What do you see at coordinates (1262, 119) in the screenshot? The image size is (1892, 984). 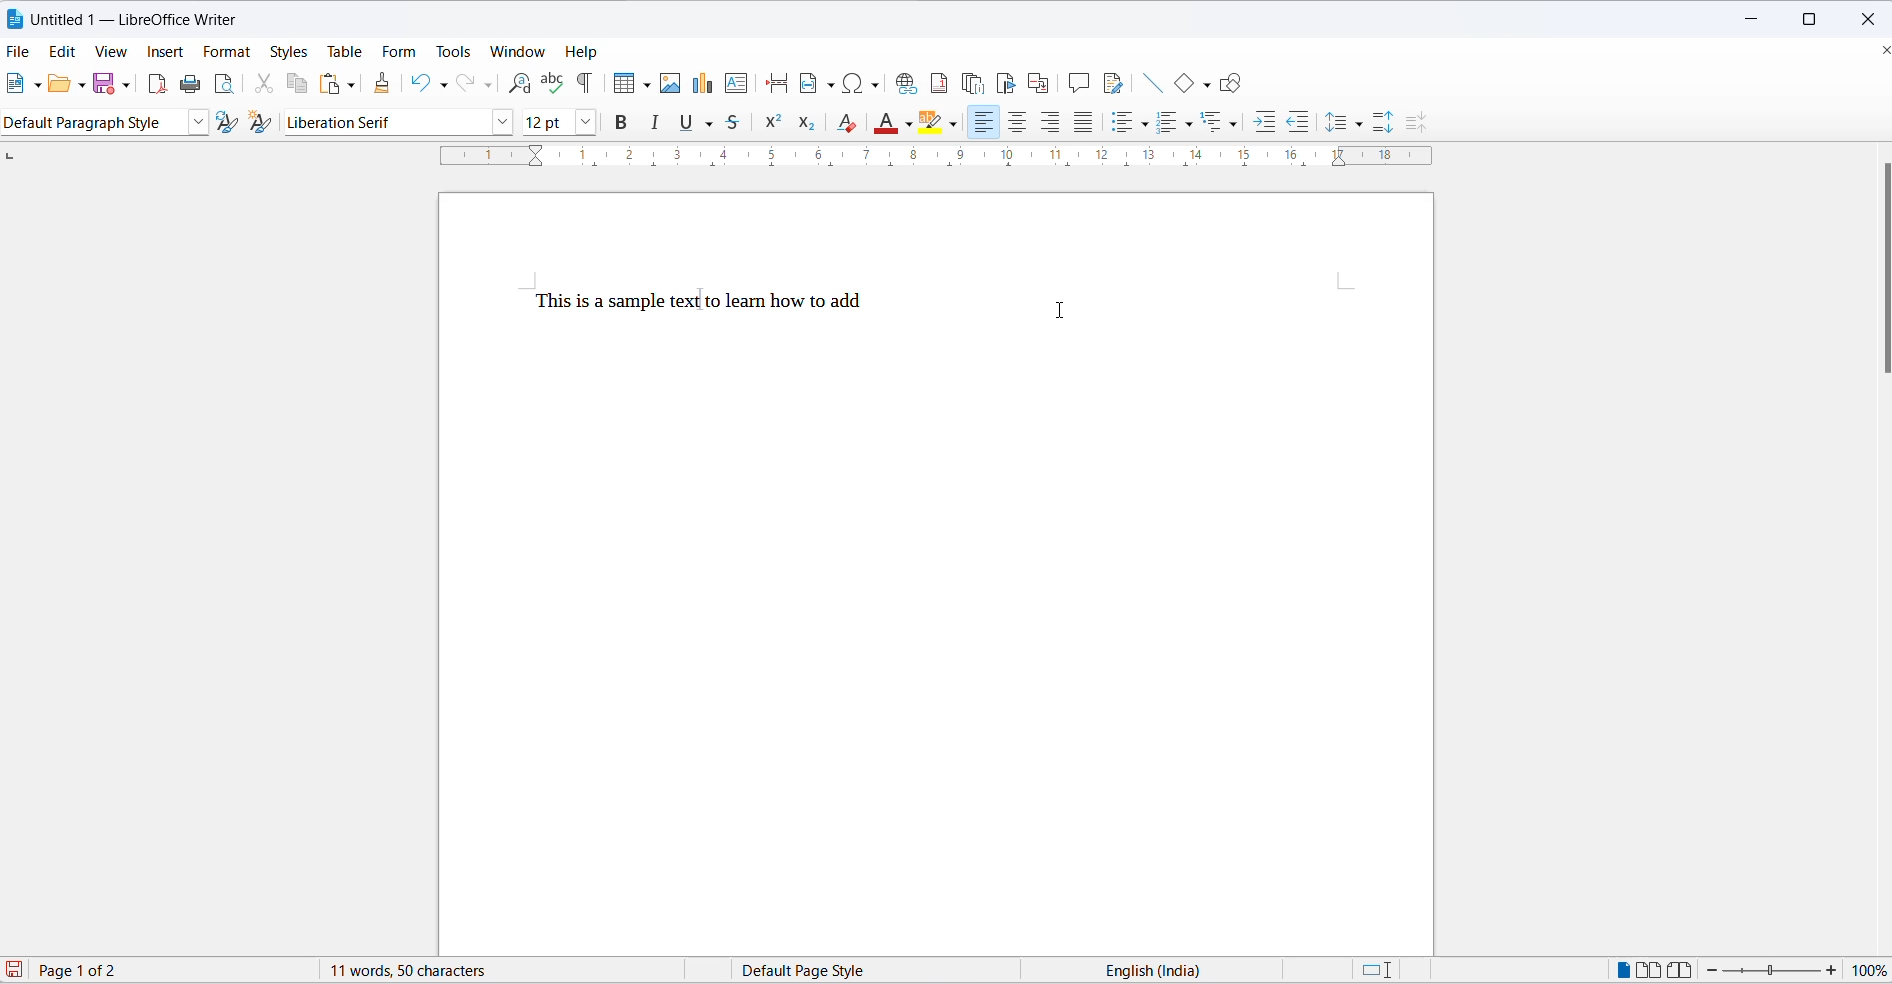 I see `increase indent` at bounding box center [1262, 119].